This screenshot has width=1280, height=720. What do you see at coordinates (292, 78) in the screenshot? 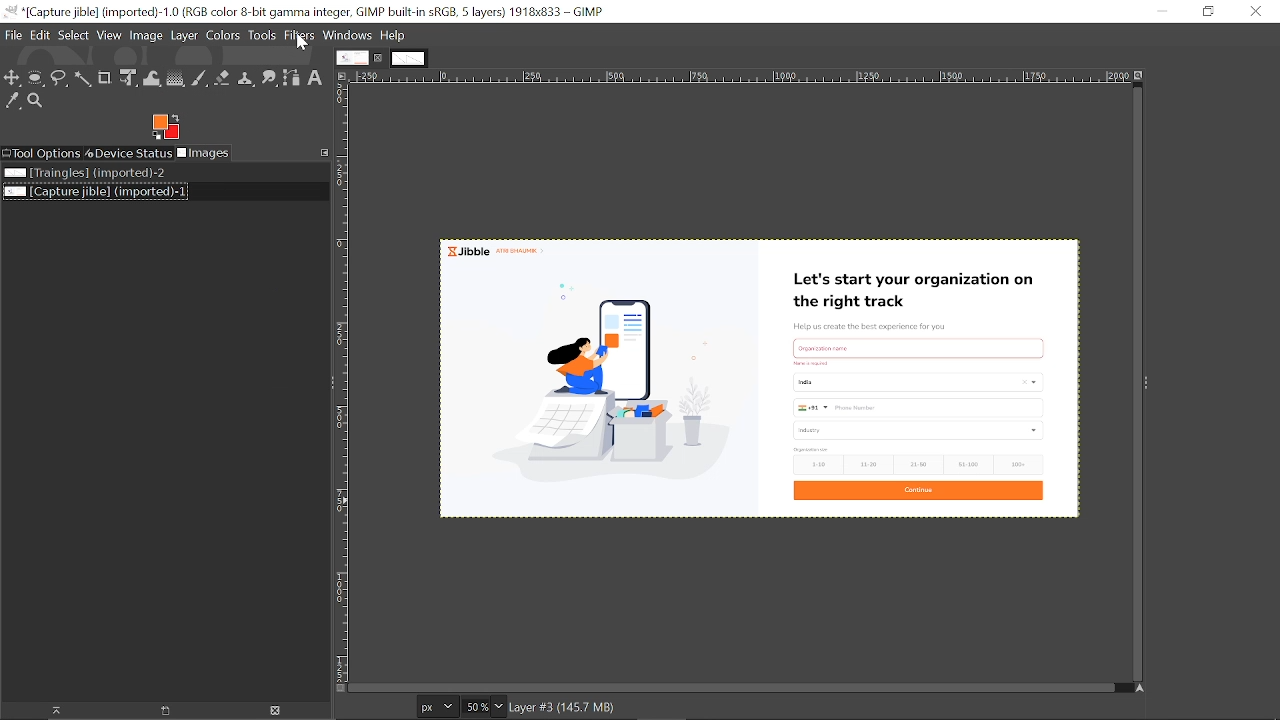
I see `Path tool` at bounding box center [292, 78].